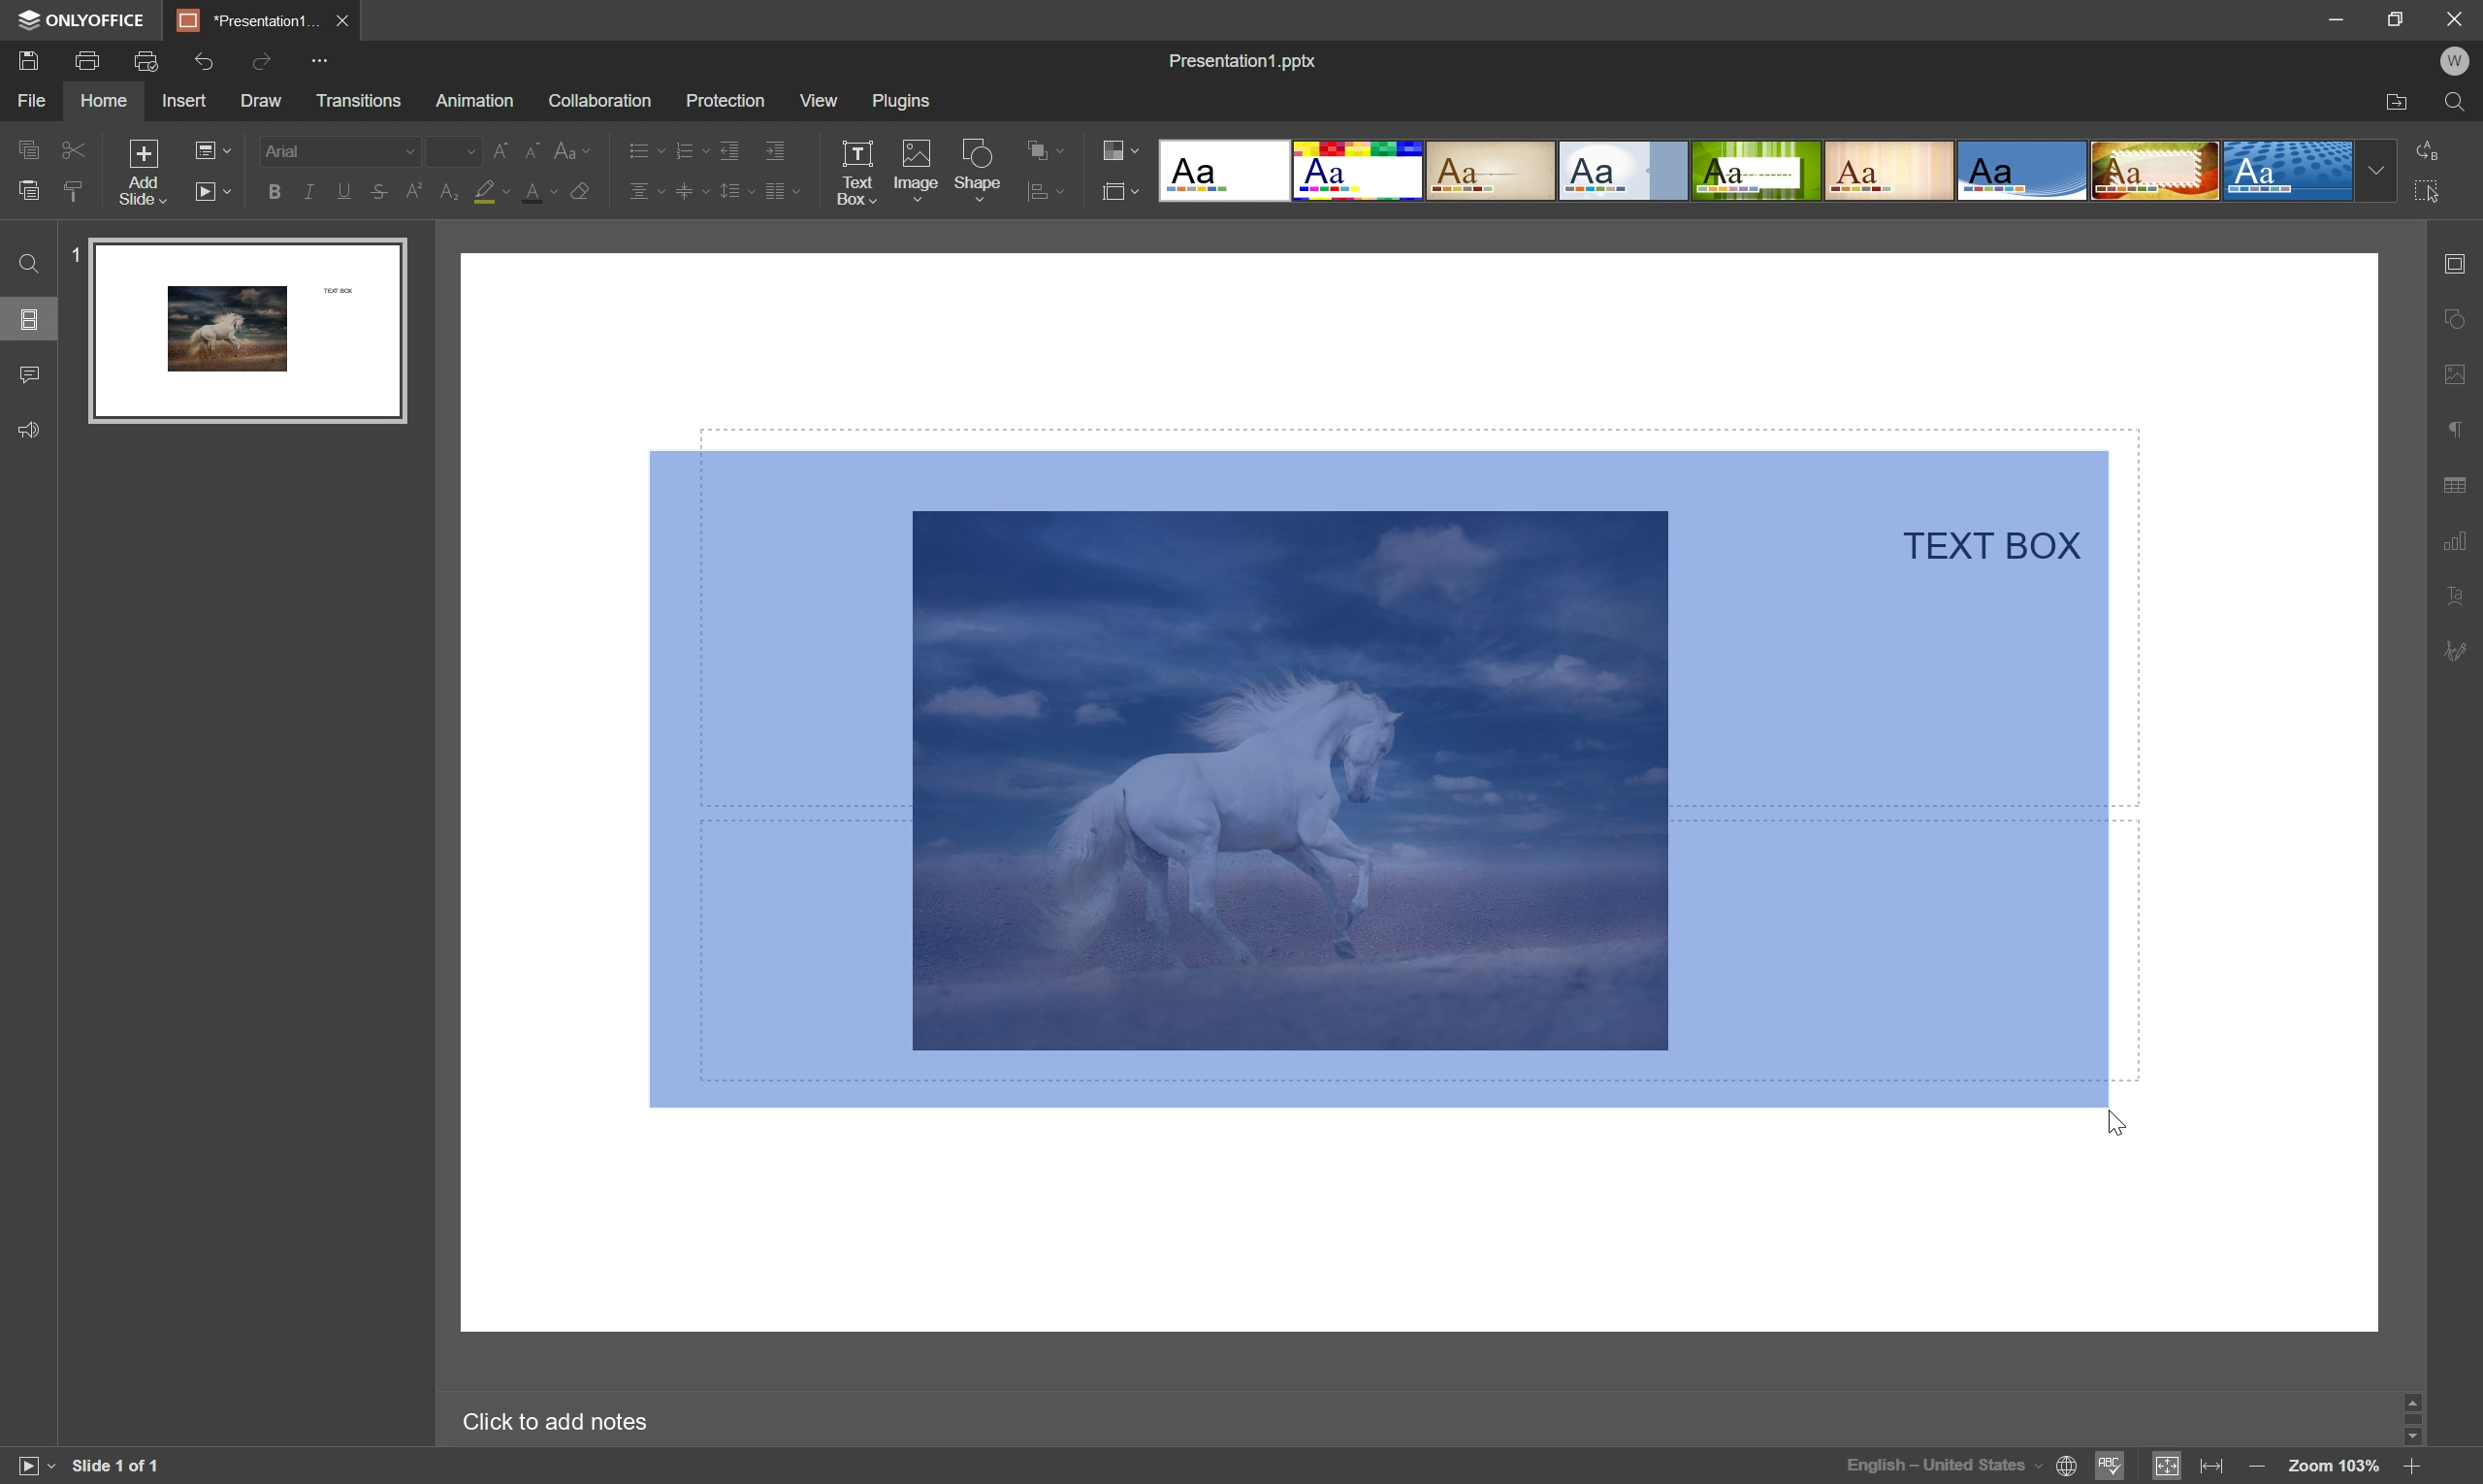 Image resolution: width=2483 pixels, height=1484 pixels. What do you see at coordinates (2455, 61) in the screenshot?
I see `W` at bounding box center [2455, 61].